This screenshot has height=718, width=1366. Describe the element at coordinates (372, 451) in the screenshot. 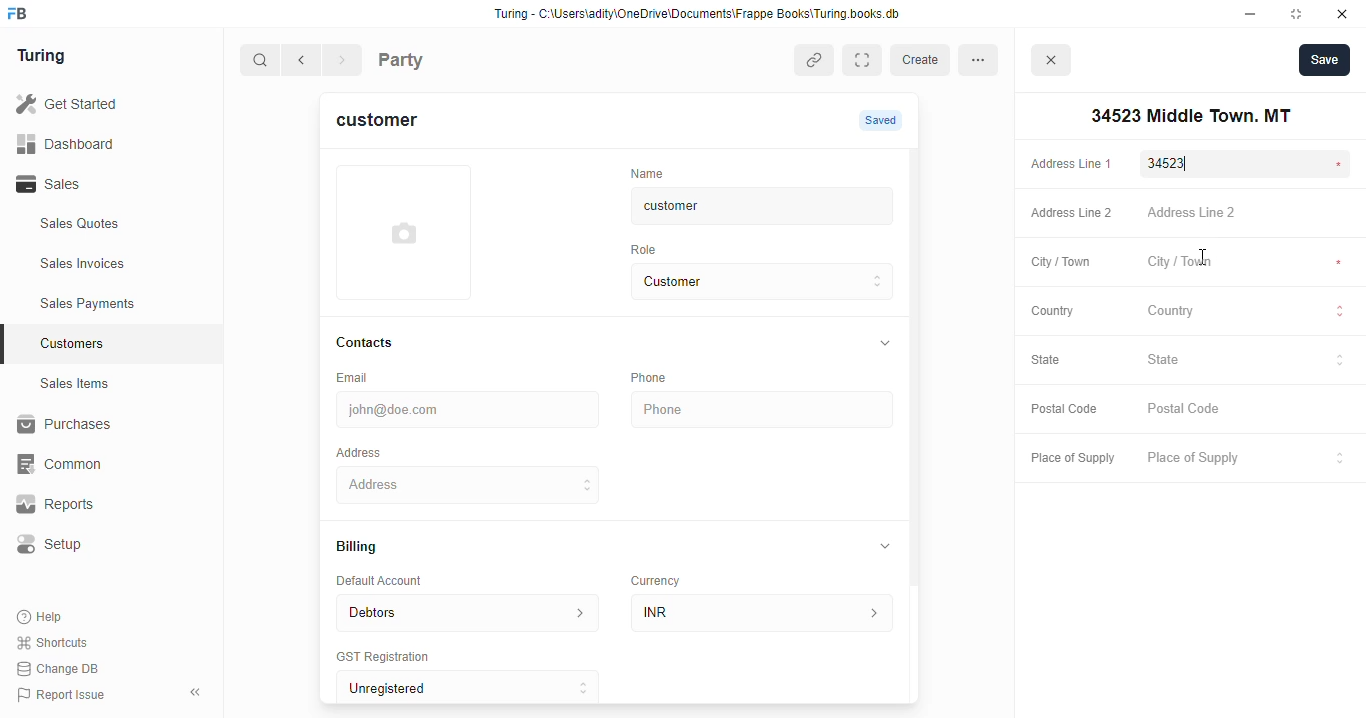

I see `Address` at that location.